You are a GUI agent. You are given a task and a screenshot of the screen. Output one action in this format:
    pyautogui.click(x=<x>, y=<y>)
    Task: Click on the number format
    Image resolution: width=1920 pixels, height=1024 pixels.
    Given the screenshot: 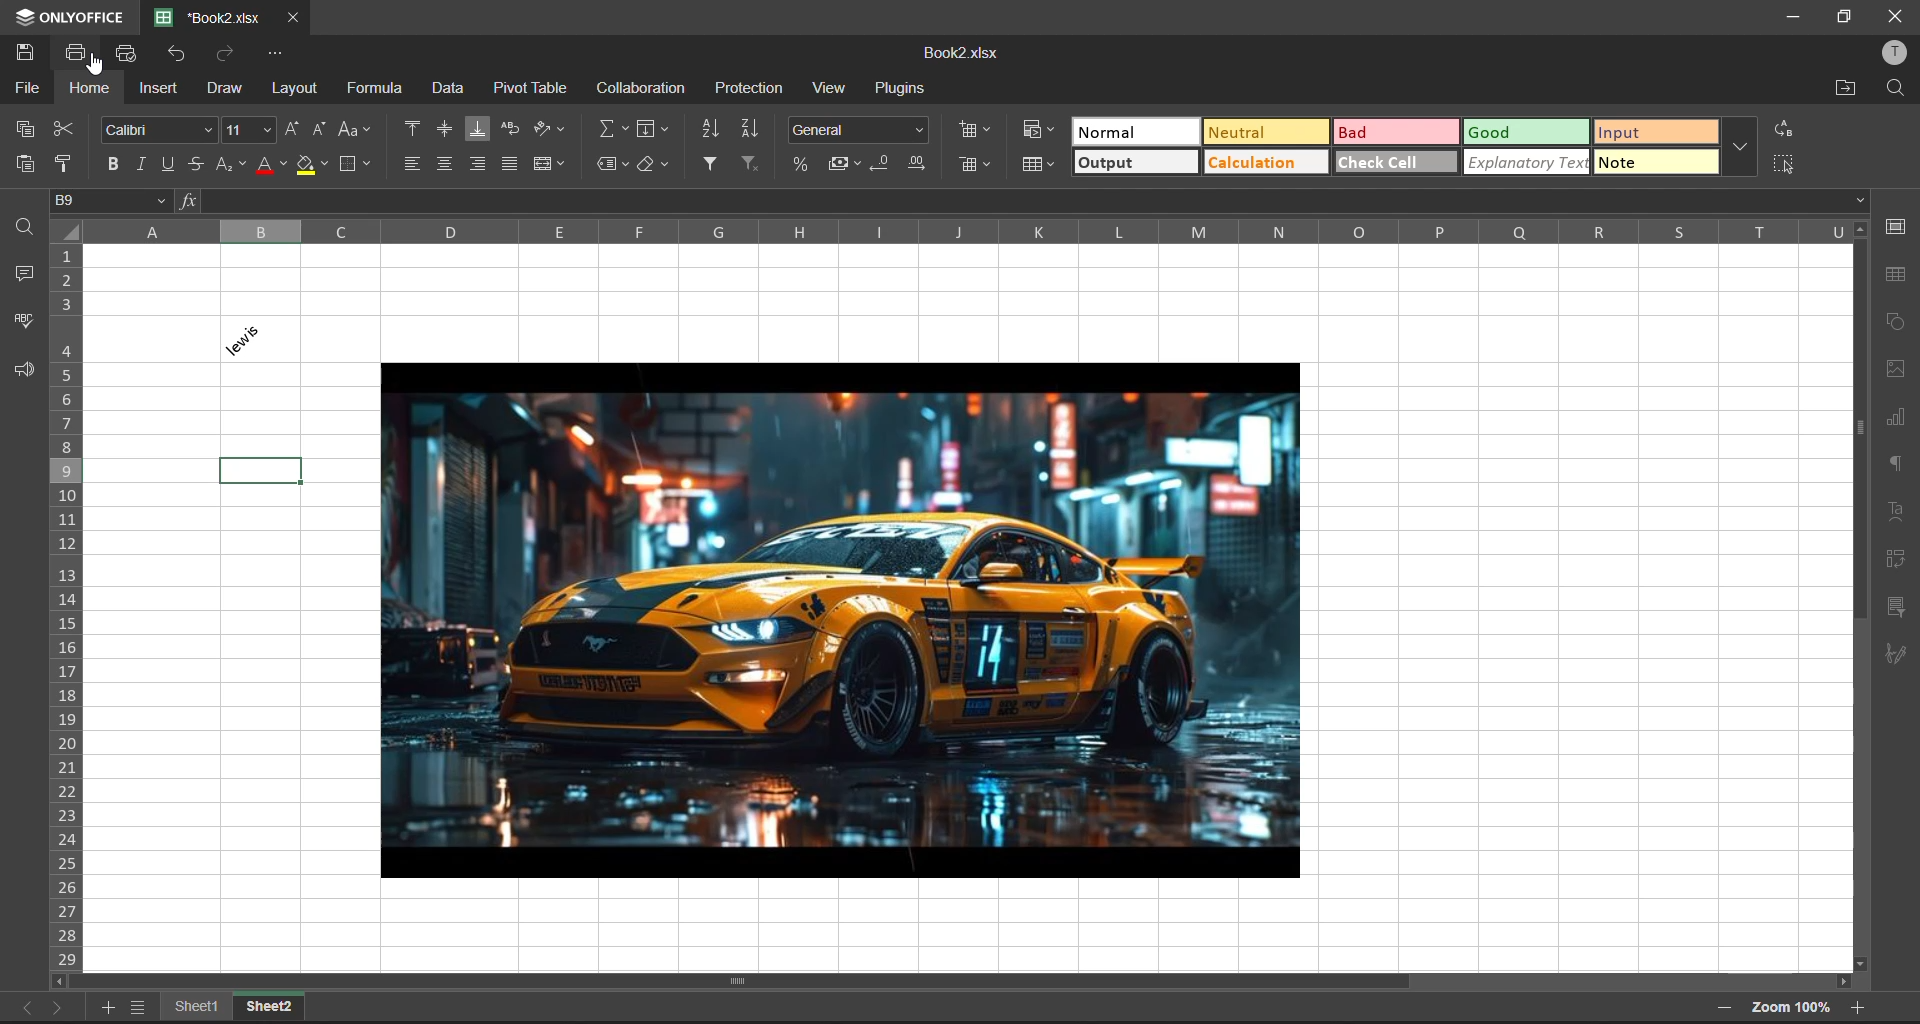 What is the action you would take?
    pyautogui.click(x=859, y=127)
    